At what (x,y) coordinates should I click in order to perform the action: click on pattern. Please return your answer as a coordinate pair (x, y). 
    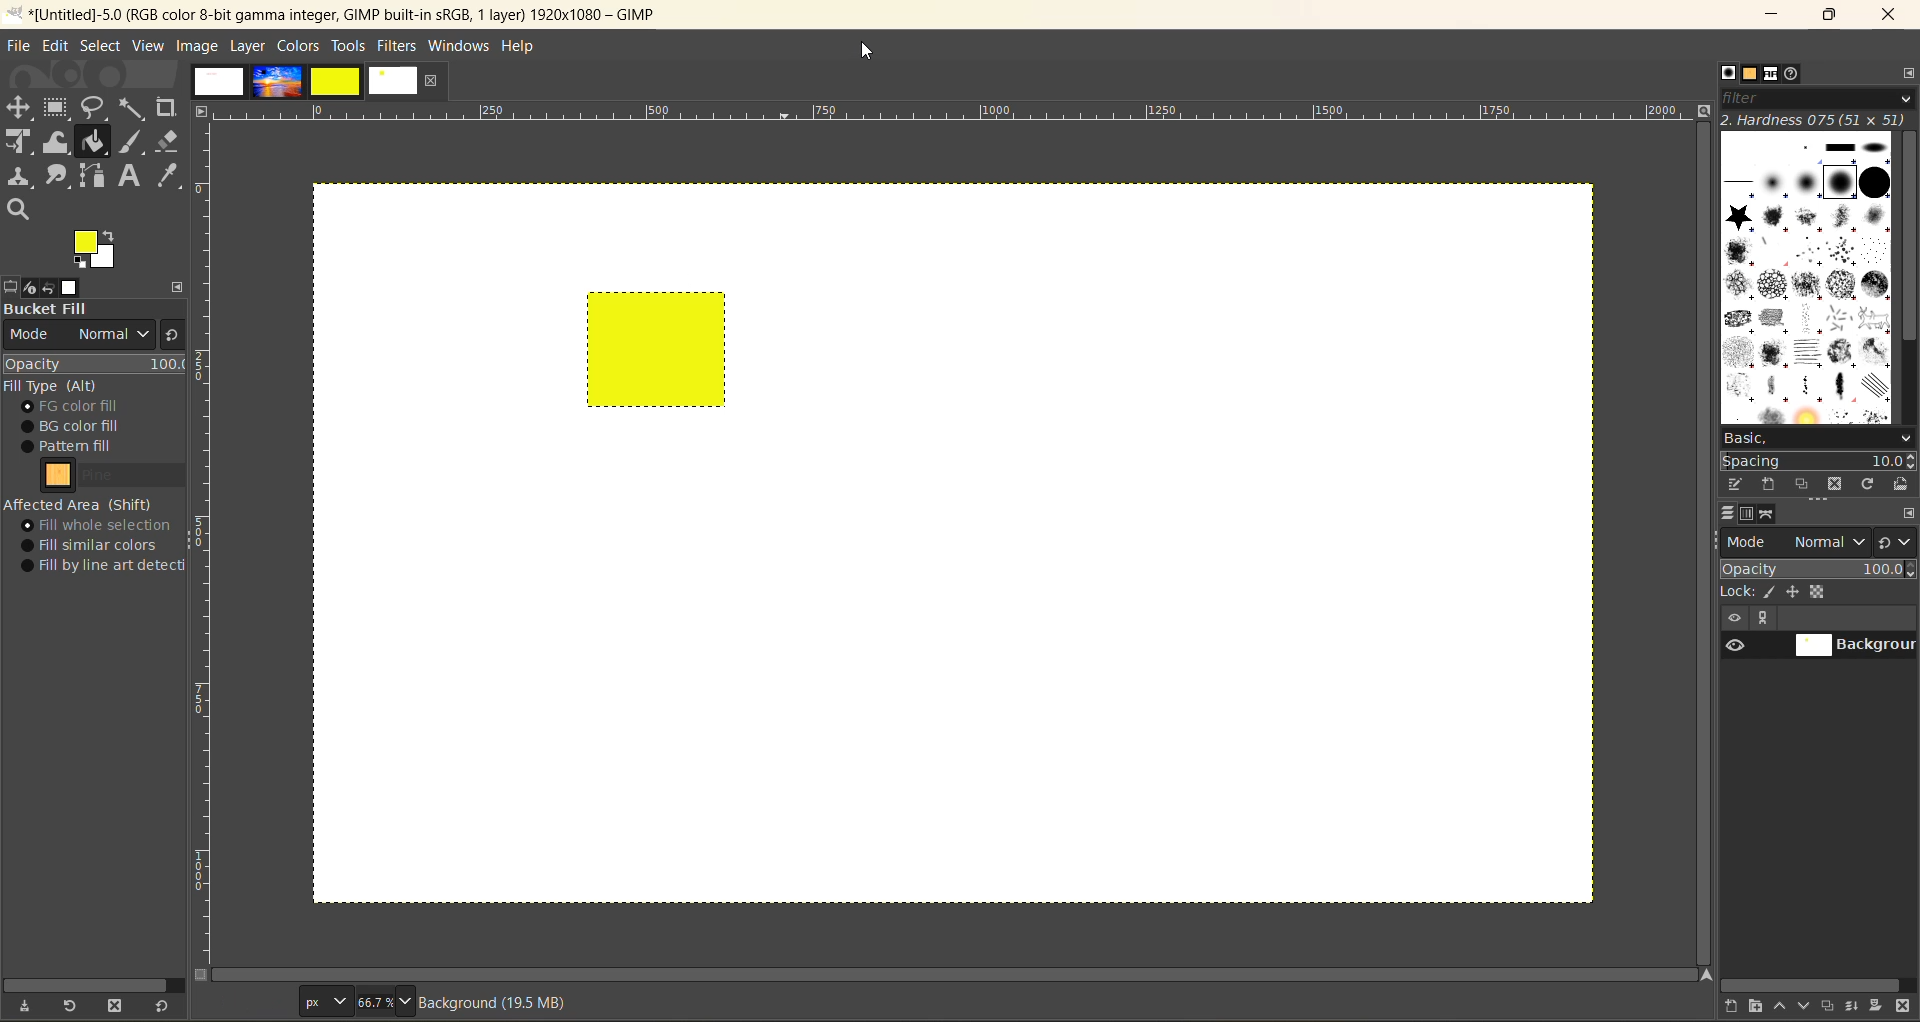
    Looking at the image, I should click on (107, 477).